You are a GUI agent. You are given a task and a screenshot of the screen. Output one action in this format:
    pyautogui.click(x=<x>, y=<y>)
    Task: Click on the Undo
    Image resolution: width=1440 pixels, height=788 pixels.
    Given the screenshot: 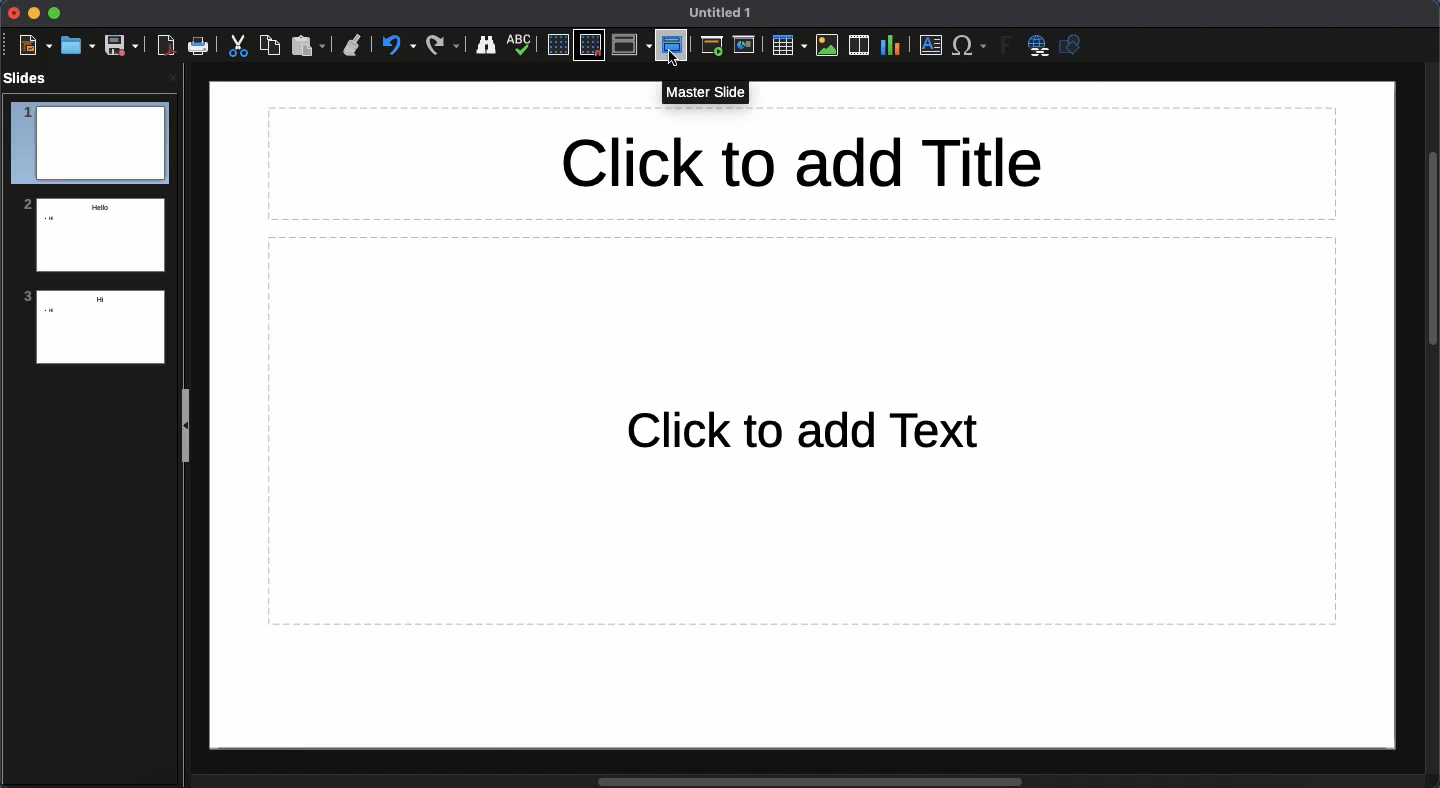 What is the action you would take?
    pyautogui.click(x=399, y=45)
    